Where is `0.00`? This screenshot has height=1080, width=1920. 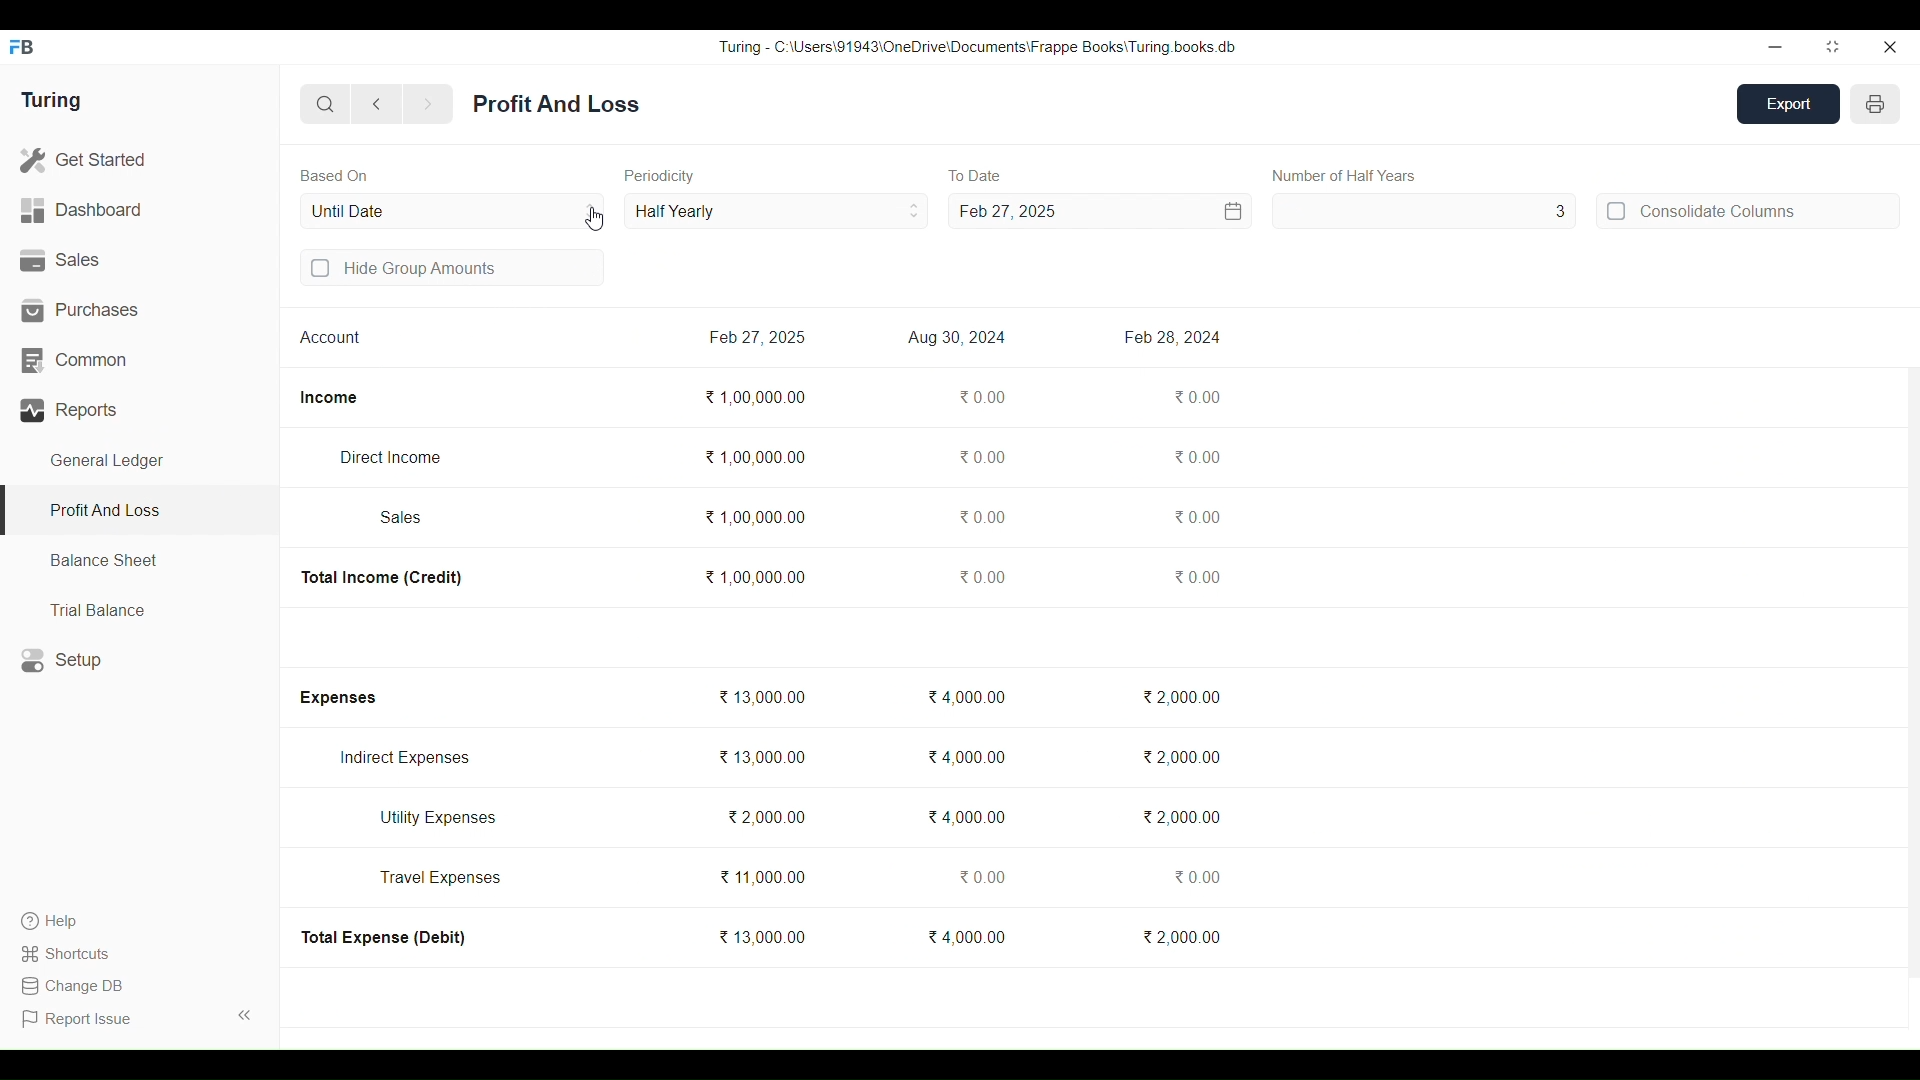 0.00 is located at coordinates (1195, 876).